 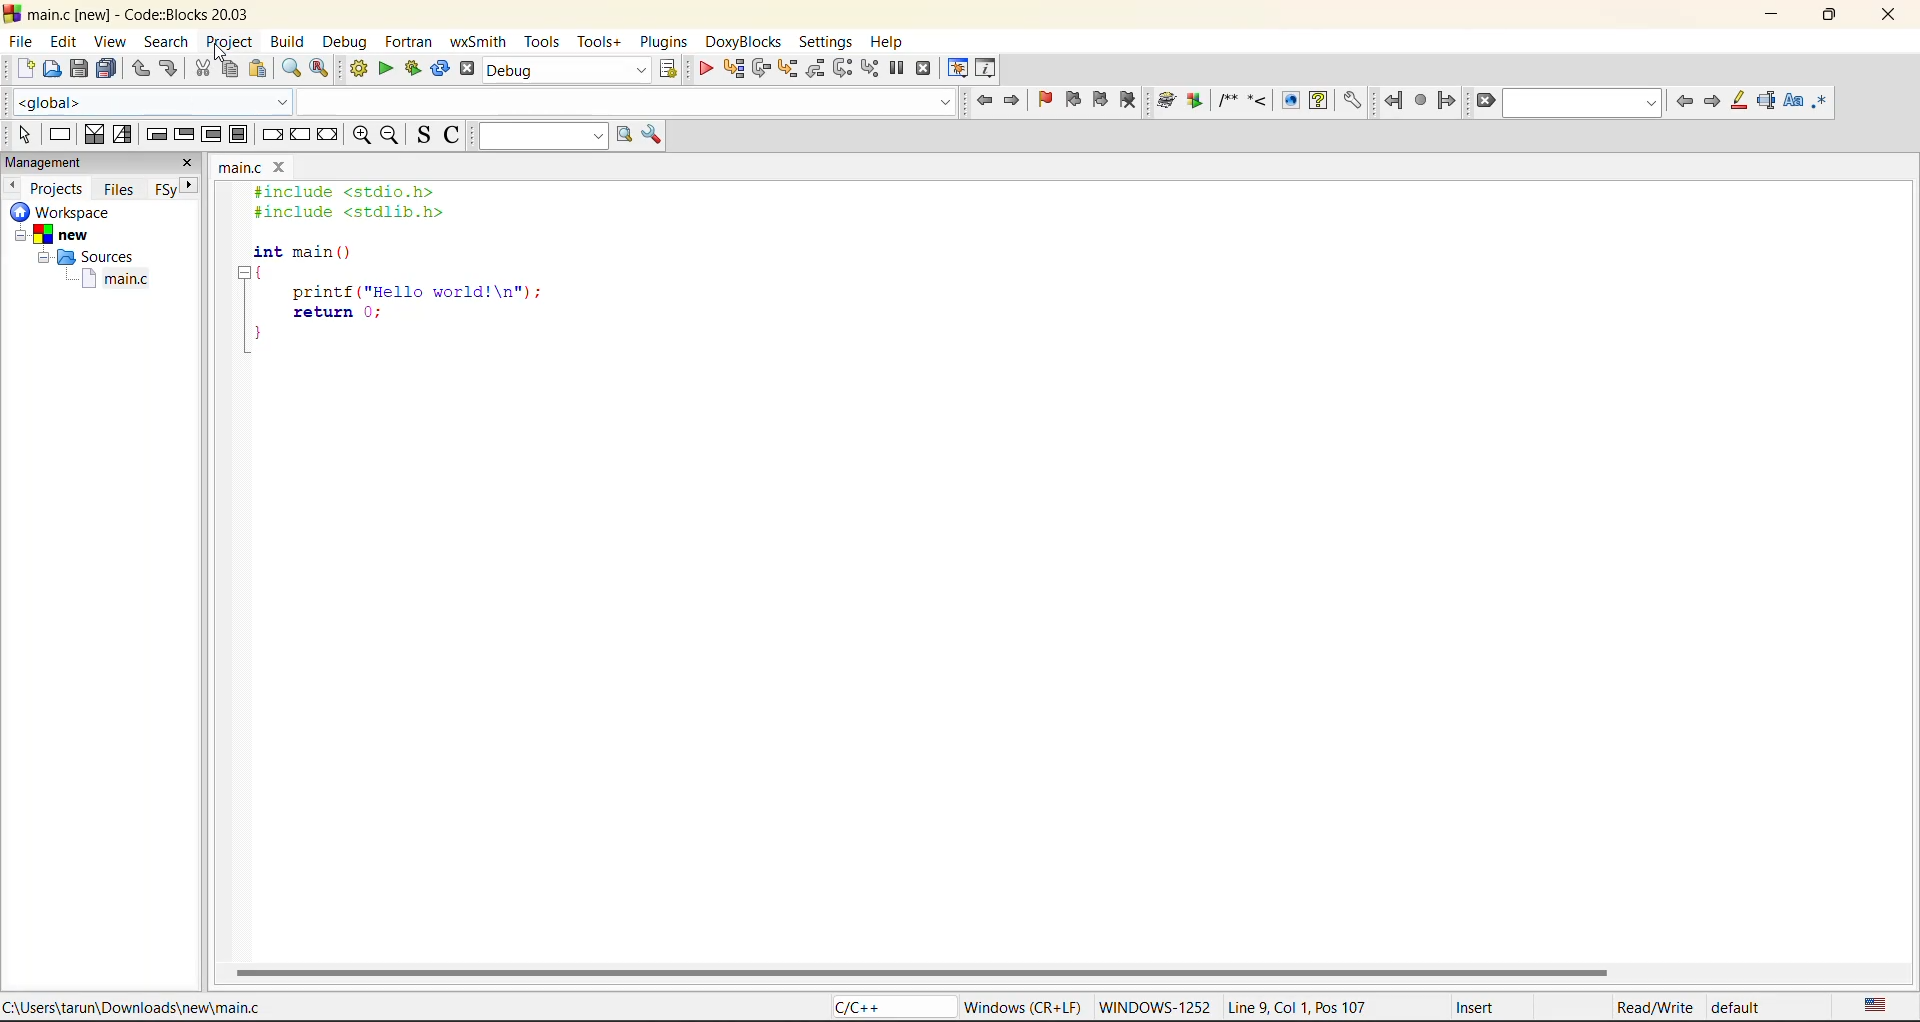 What do you see at coordinates (667, 67) in the screenshot?
I see `show select target dialog` at bounding box center [667, 67].